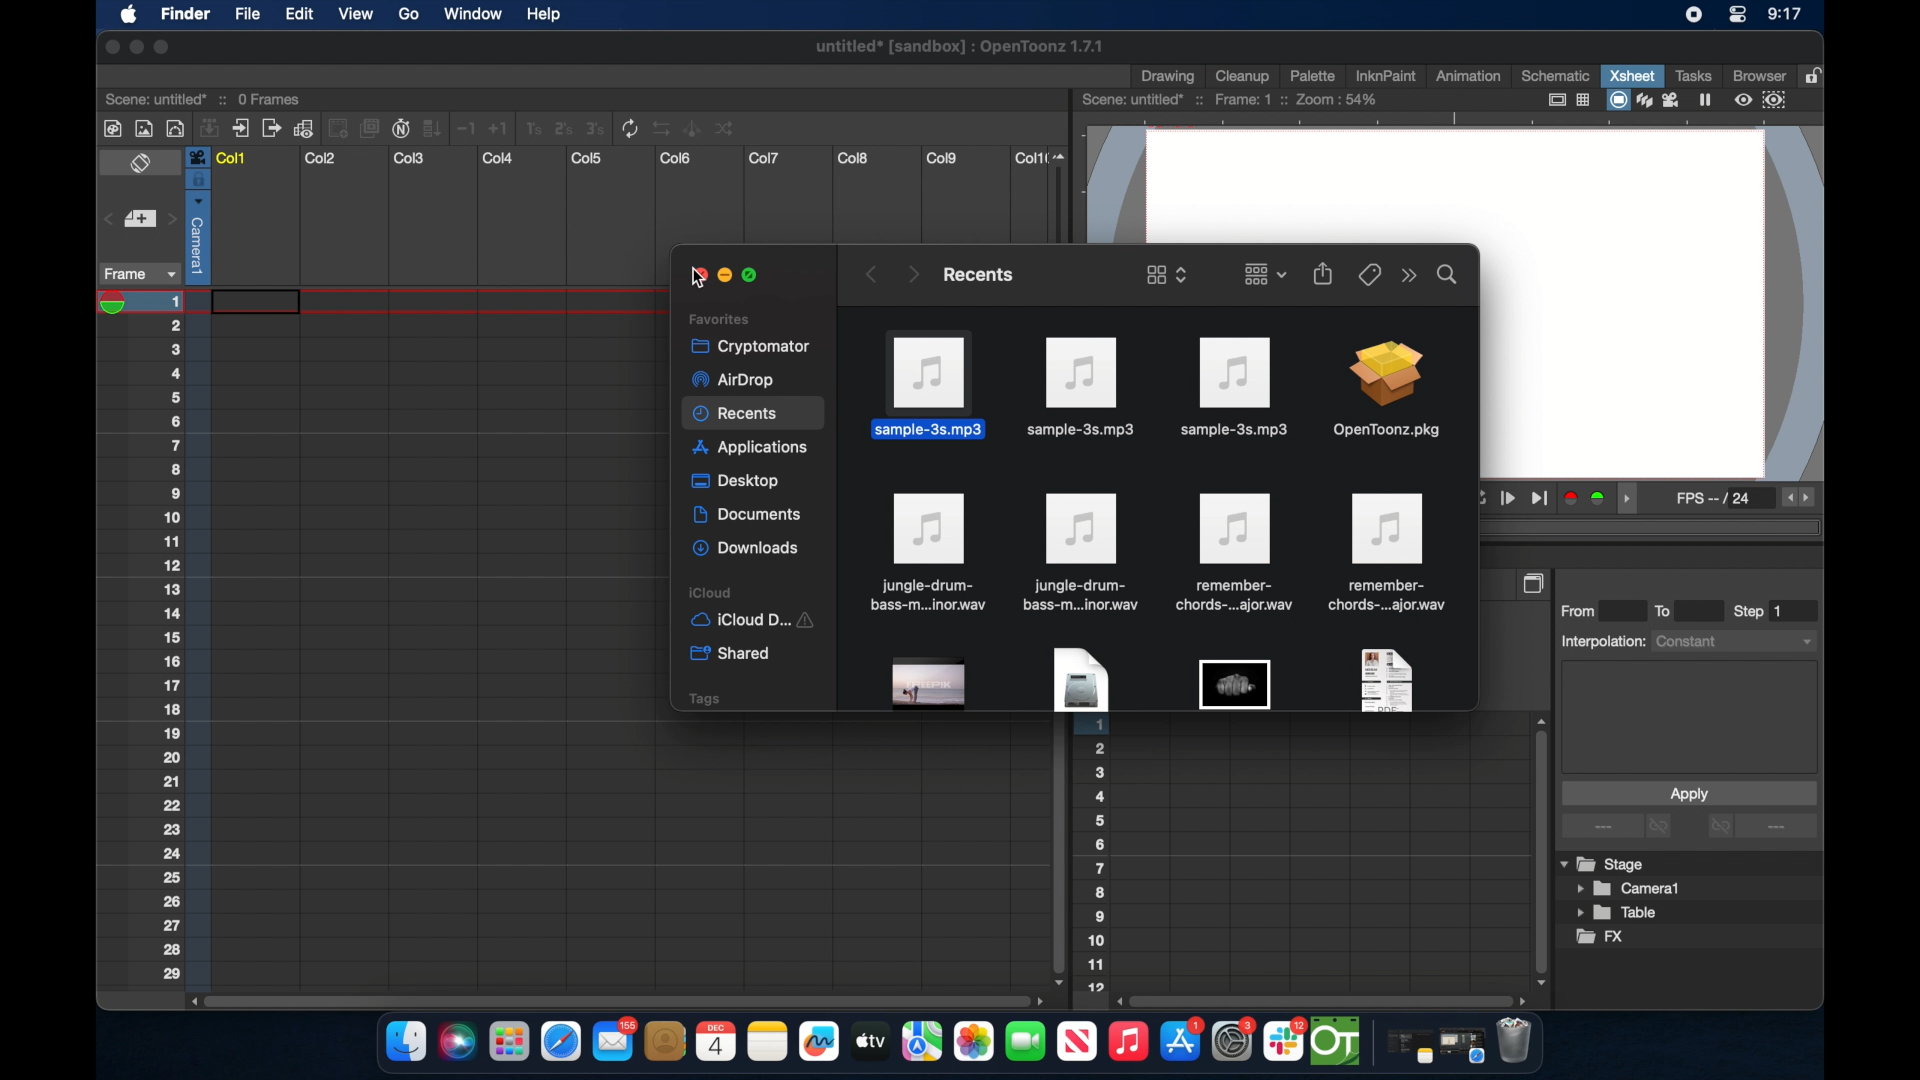 This screenshot has height=1080, width=1920. I want to click on trash, so click(1514, 1043).